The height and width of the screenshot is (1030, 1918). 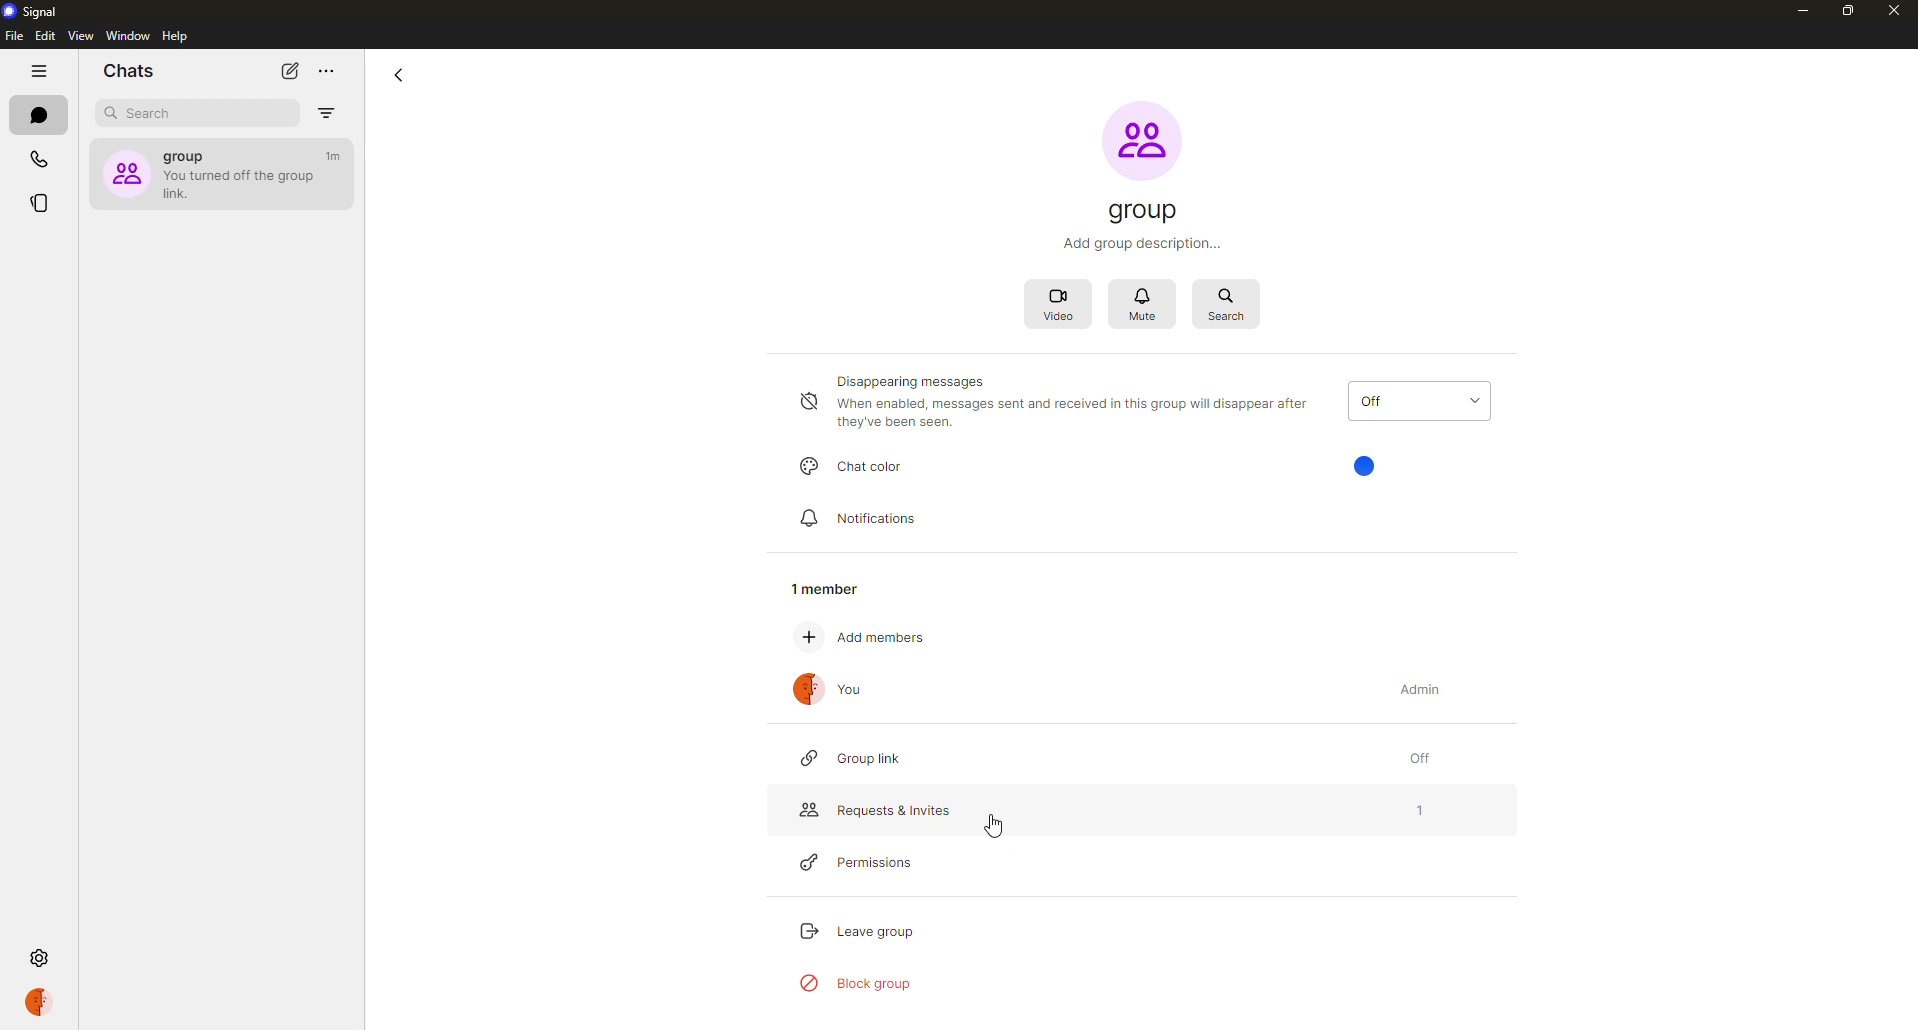 What do you see at coordinates (173, 37) in the screenshot?
I see `help` at bounding box center [173, 37].